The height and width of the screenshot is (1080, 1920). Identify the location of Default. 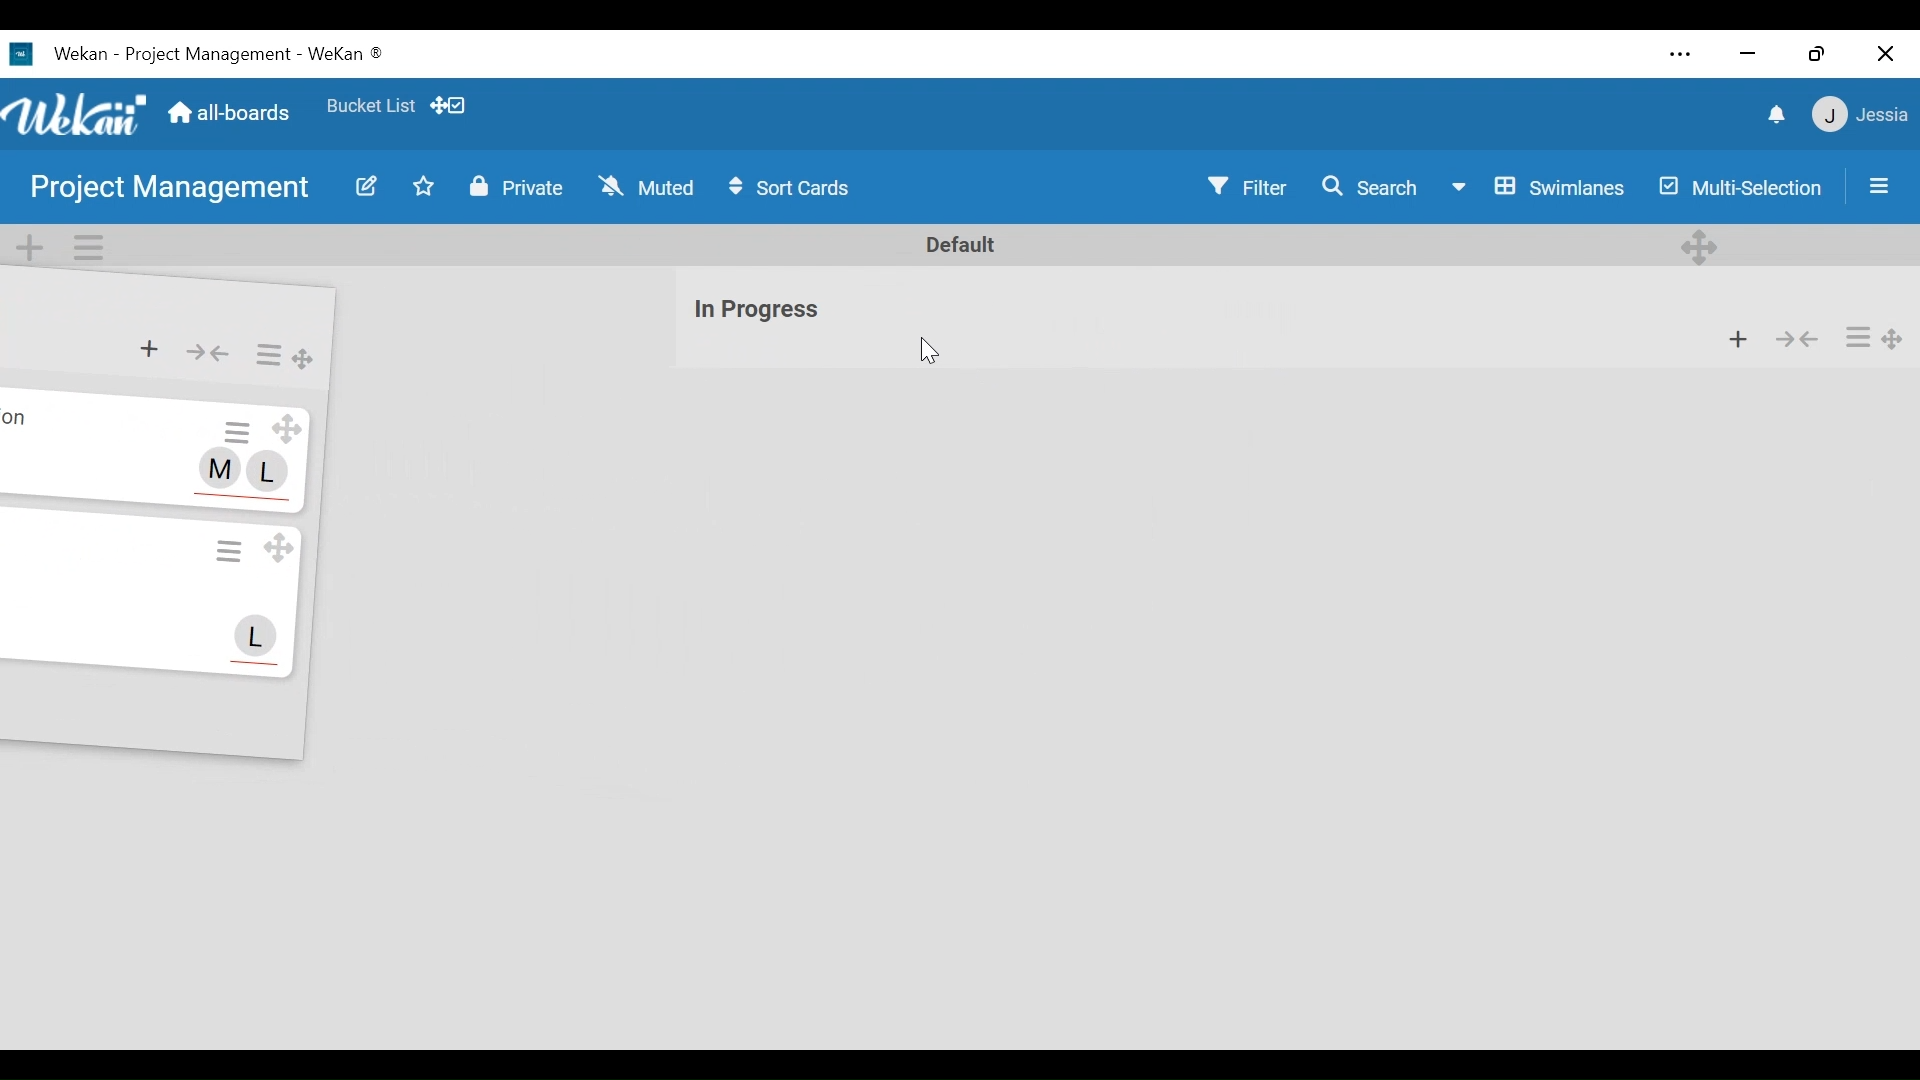
(964, 247).